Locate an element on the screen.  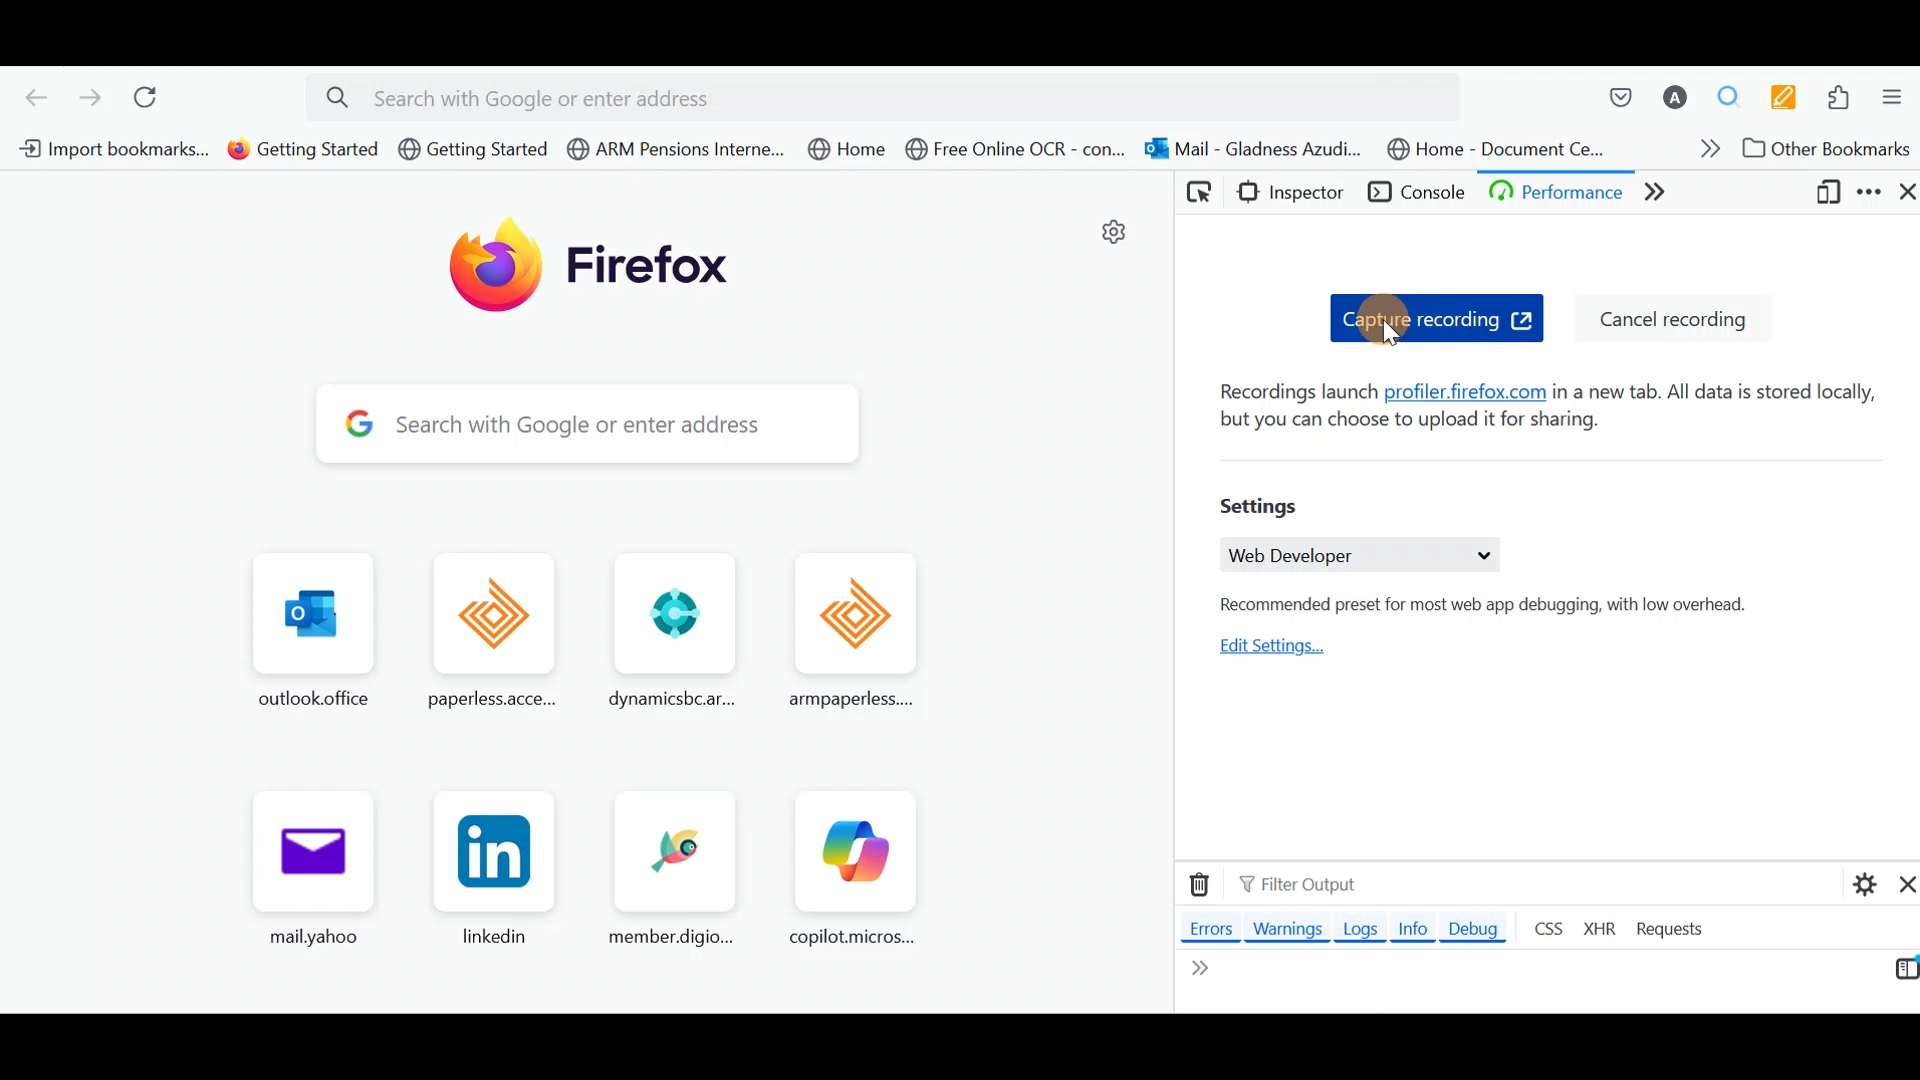
Warnings is located at coordinates (1291, 931).